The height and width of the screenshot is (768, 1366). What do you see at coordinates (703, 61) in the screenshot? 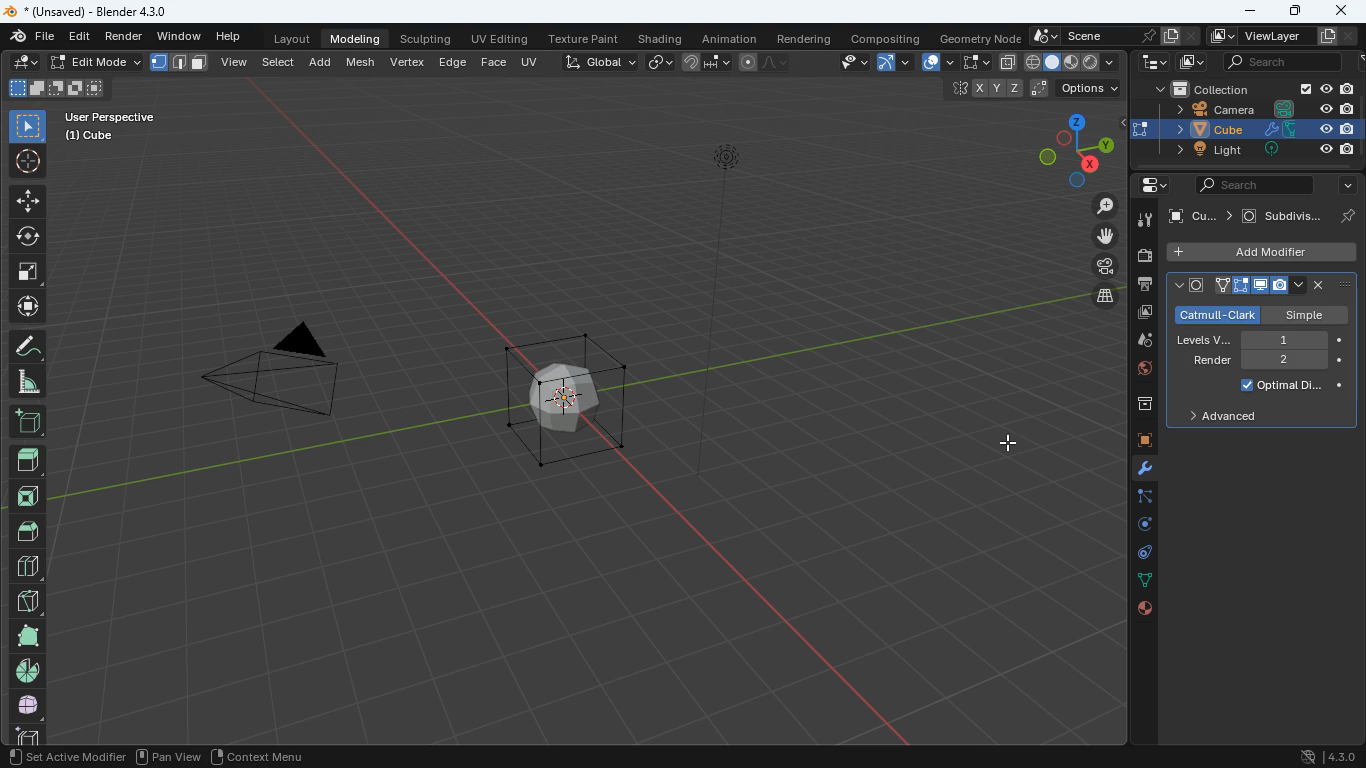
I see `join` at bounding box center [703, 61].